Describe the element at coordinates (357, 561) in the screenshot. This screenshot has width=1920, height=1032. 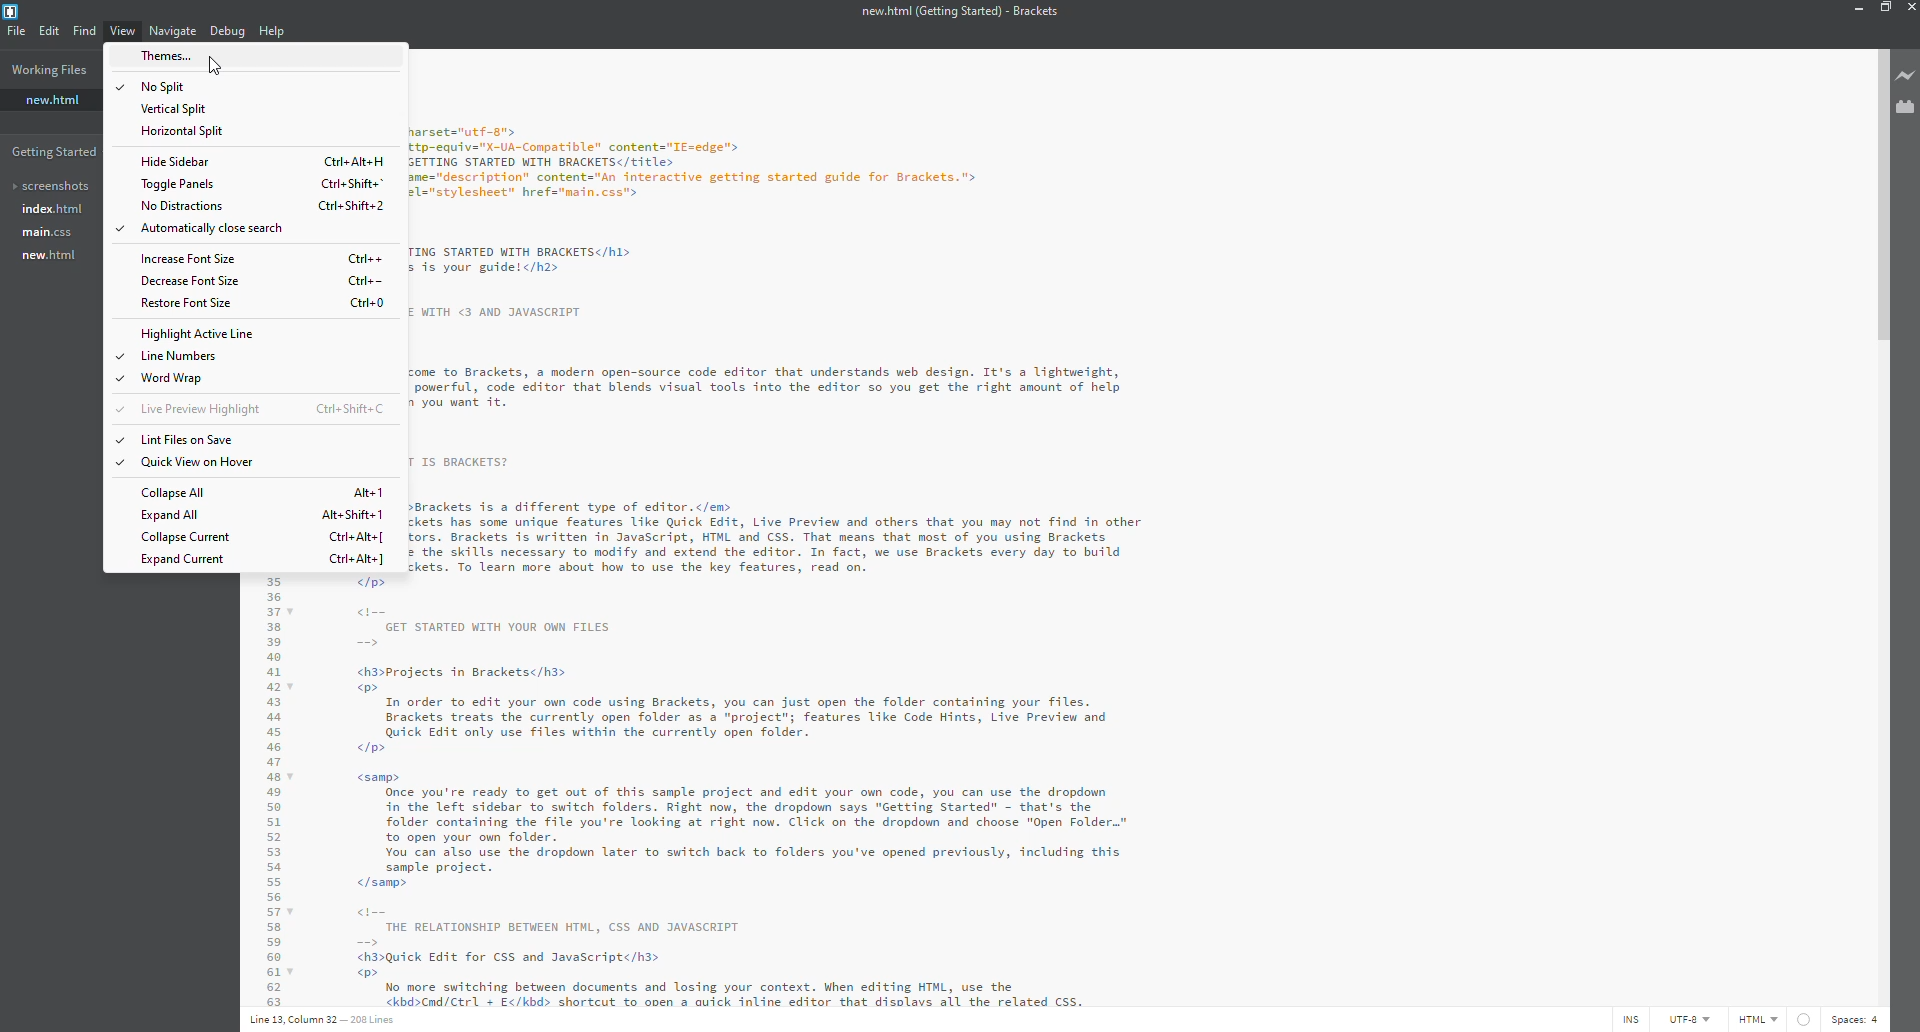
I see `shortcut` at that location.